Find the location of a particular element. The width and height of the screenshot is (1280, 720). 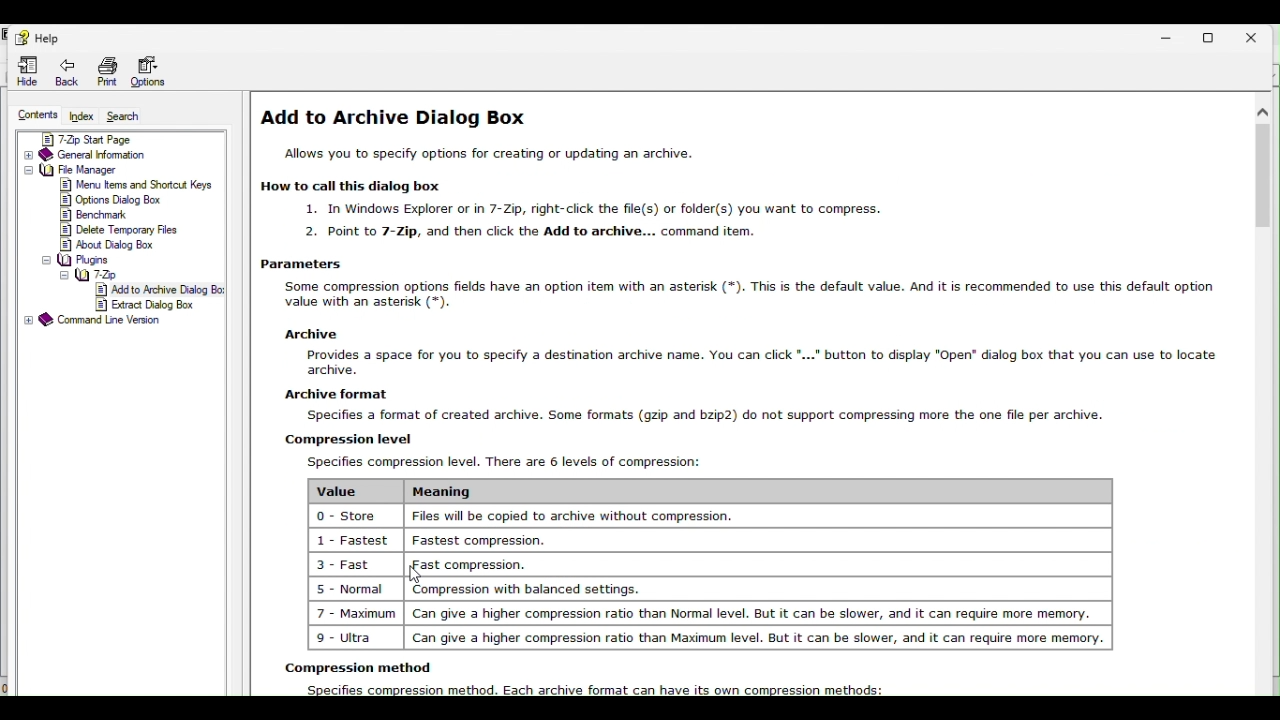

help is located at coordinates (34, 35).